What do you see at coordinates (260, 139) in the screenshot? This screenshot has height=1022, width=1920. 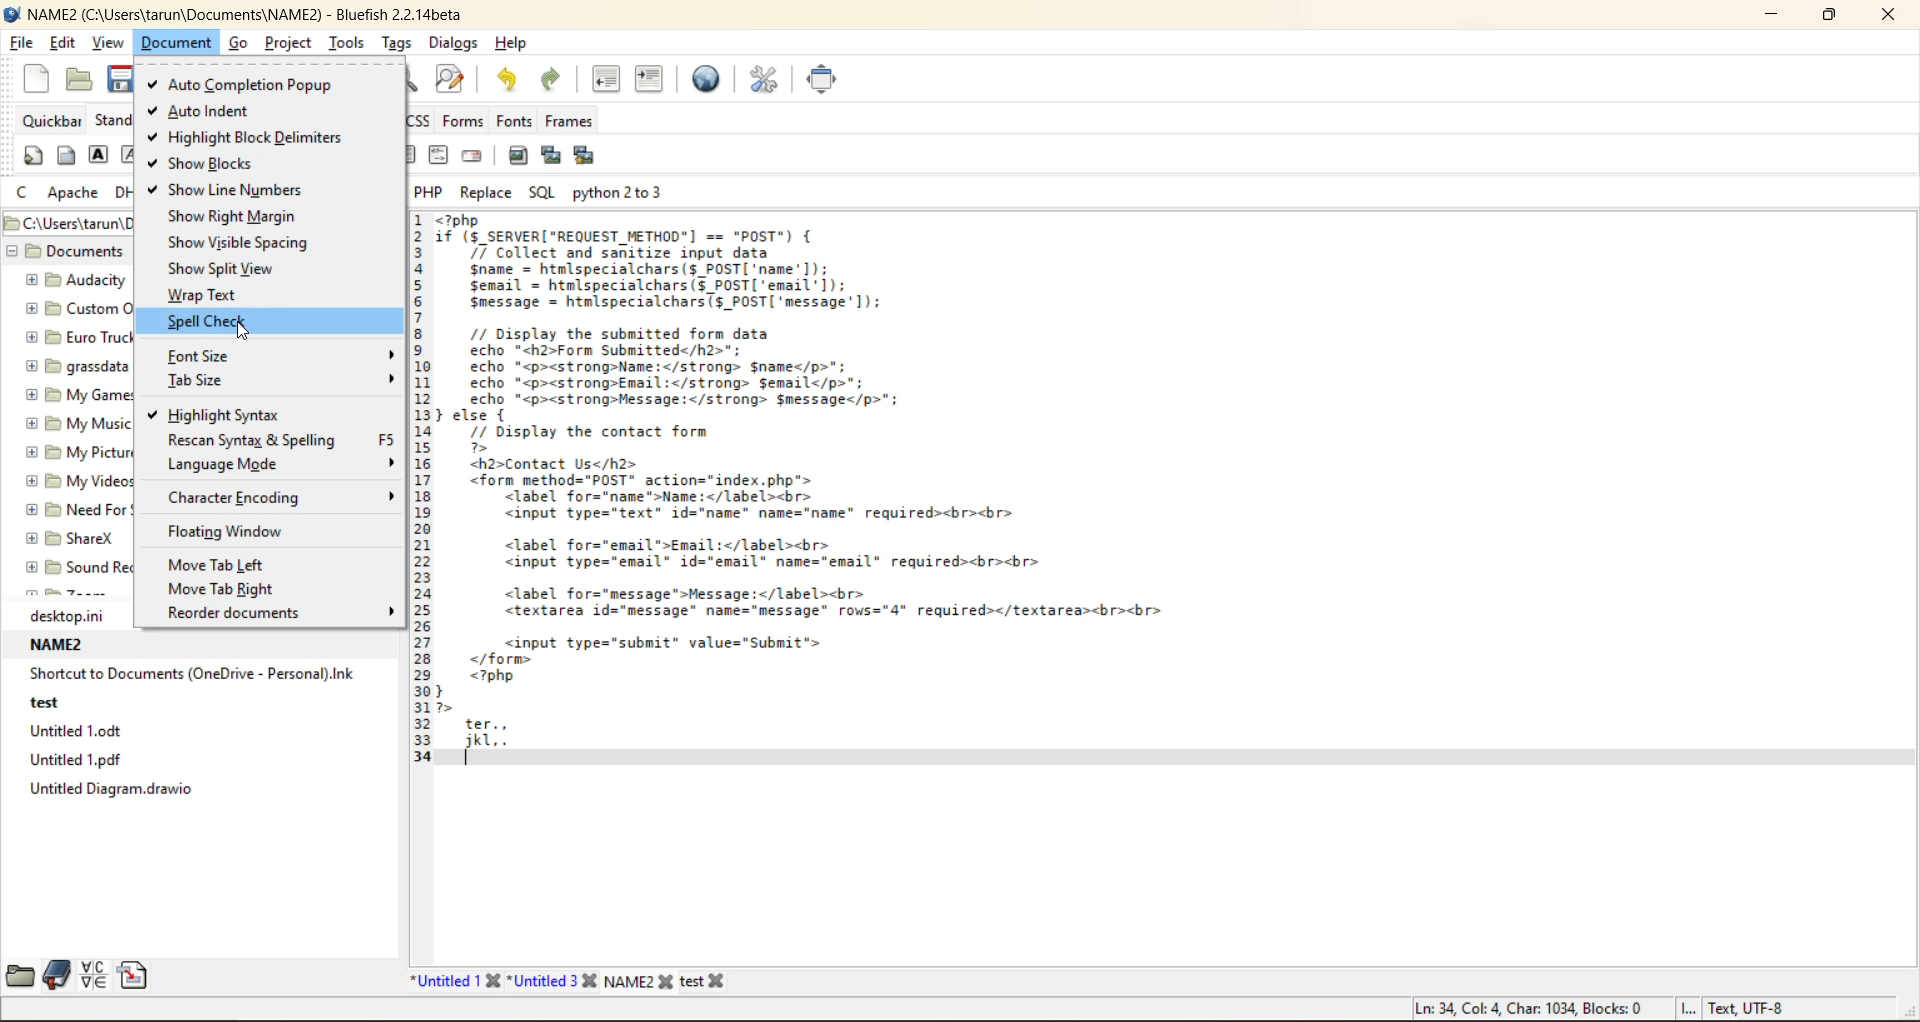 I see `highlight block delimiters` at bounding box center [260, 139].